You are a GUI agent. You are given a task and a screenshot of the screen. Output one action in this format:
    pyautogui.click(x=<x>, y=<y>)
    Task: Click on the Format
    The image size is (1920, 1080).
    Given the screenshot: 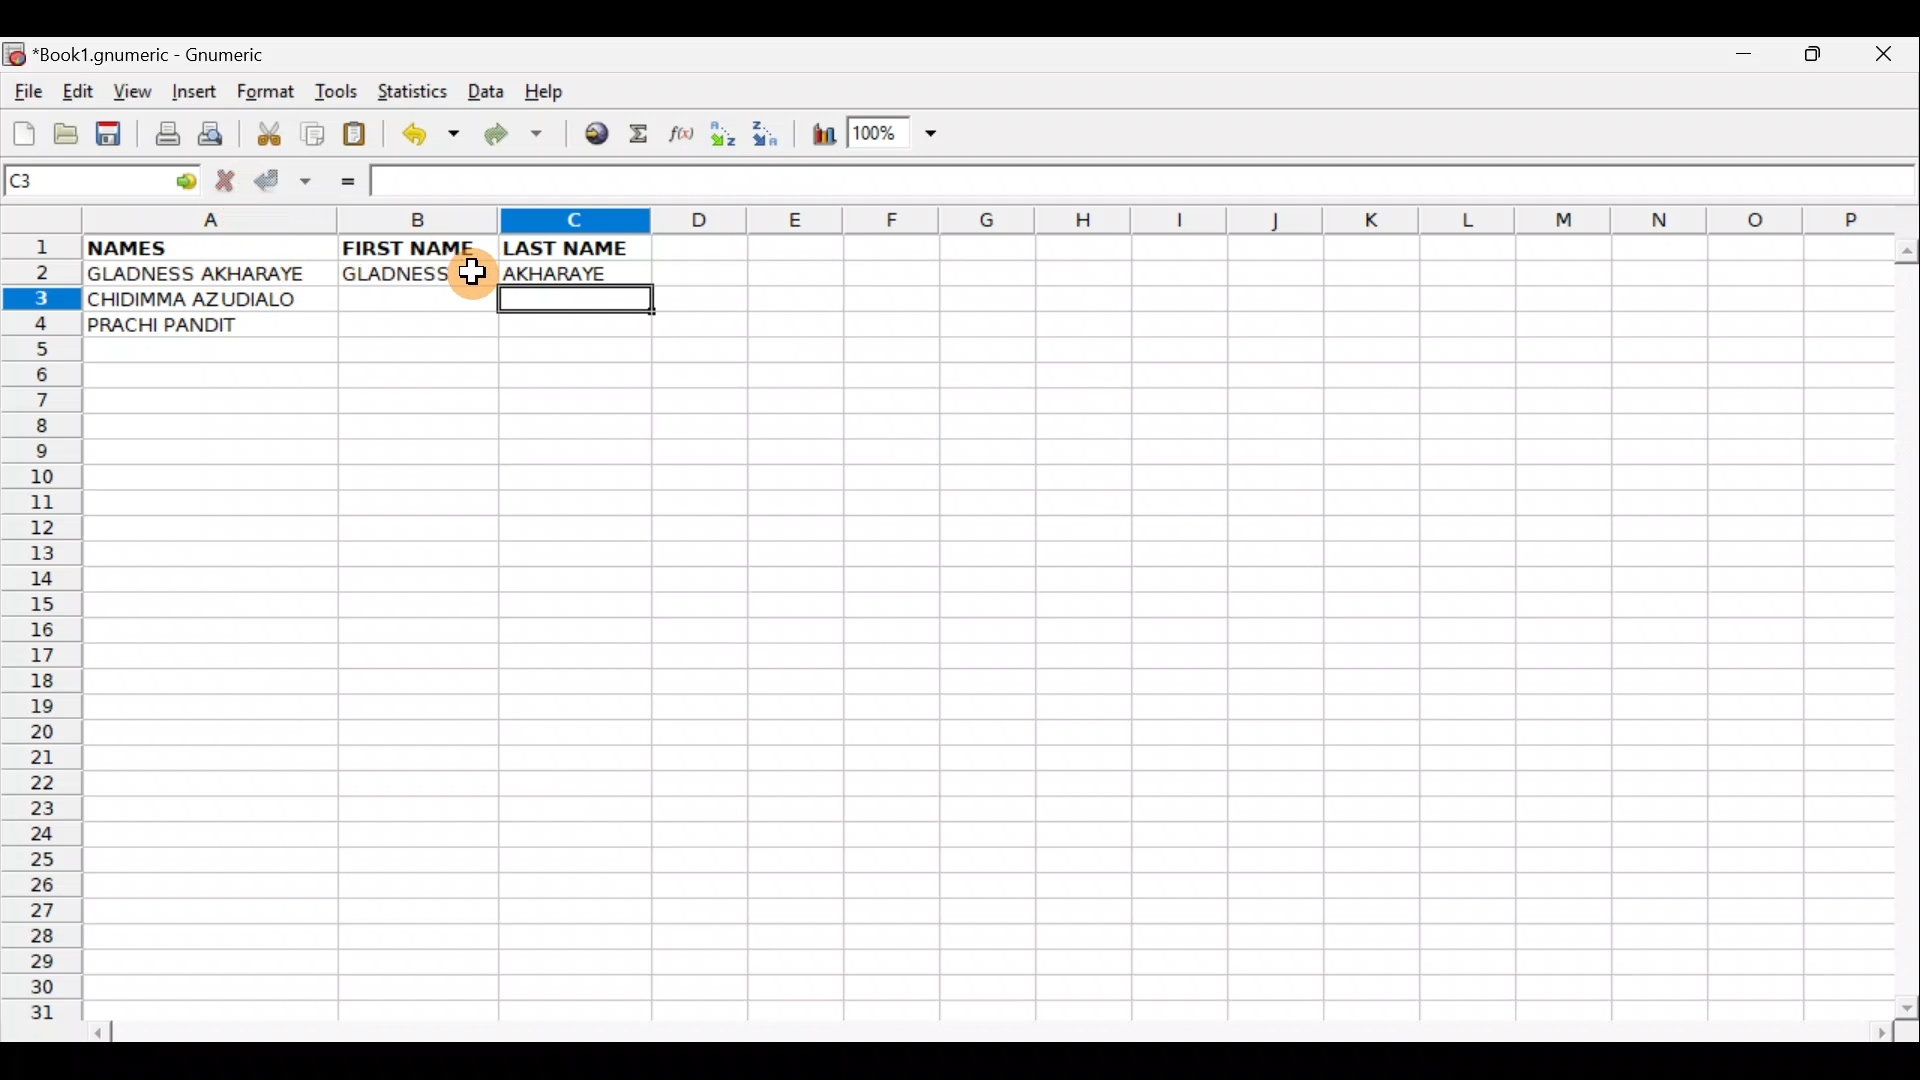 What is the action you would take?
    pyautogui.click(x=270, y=94)
    